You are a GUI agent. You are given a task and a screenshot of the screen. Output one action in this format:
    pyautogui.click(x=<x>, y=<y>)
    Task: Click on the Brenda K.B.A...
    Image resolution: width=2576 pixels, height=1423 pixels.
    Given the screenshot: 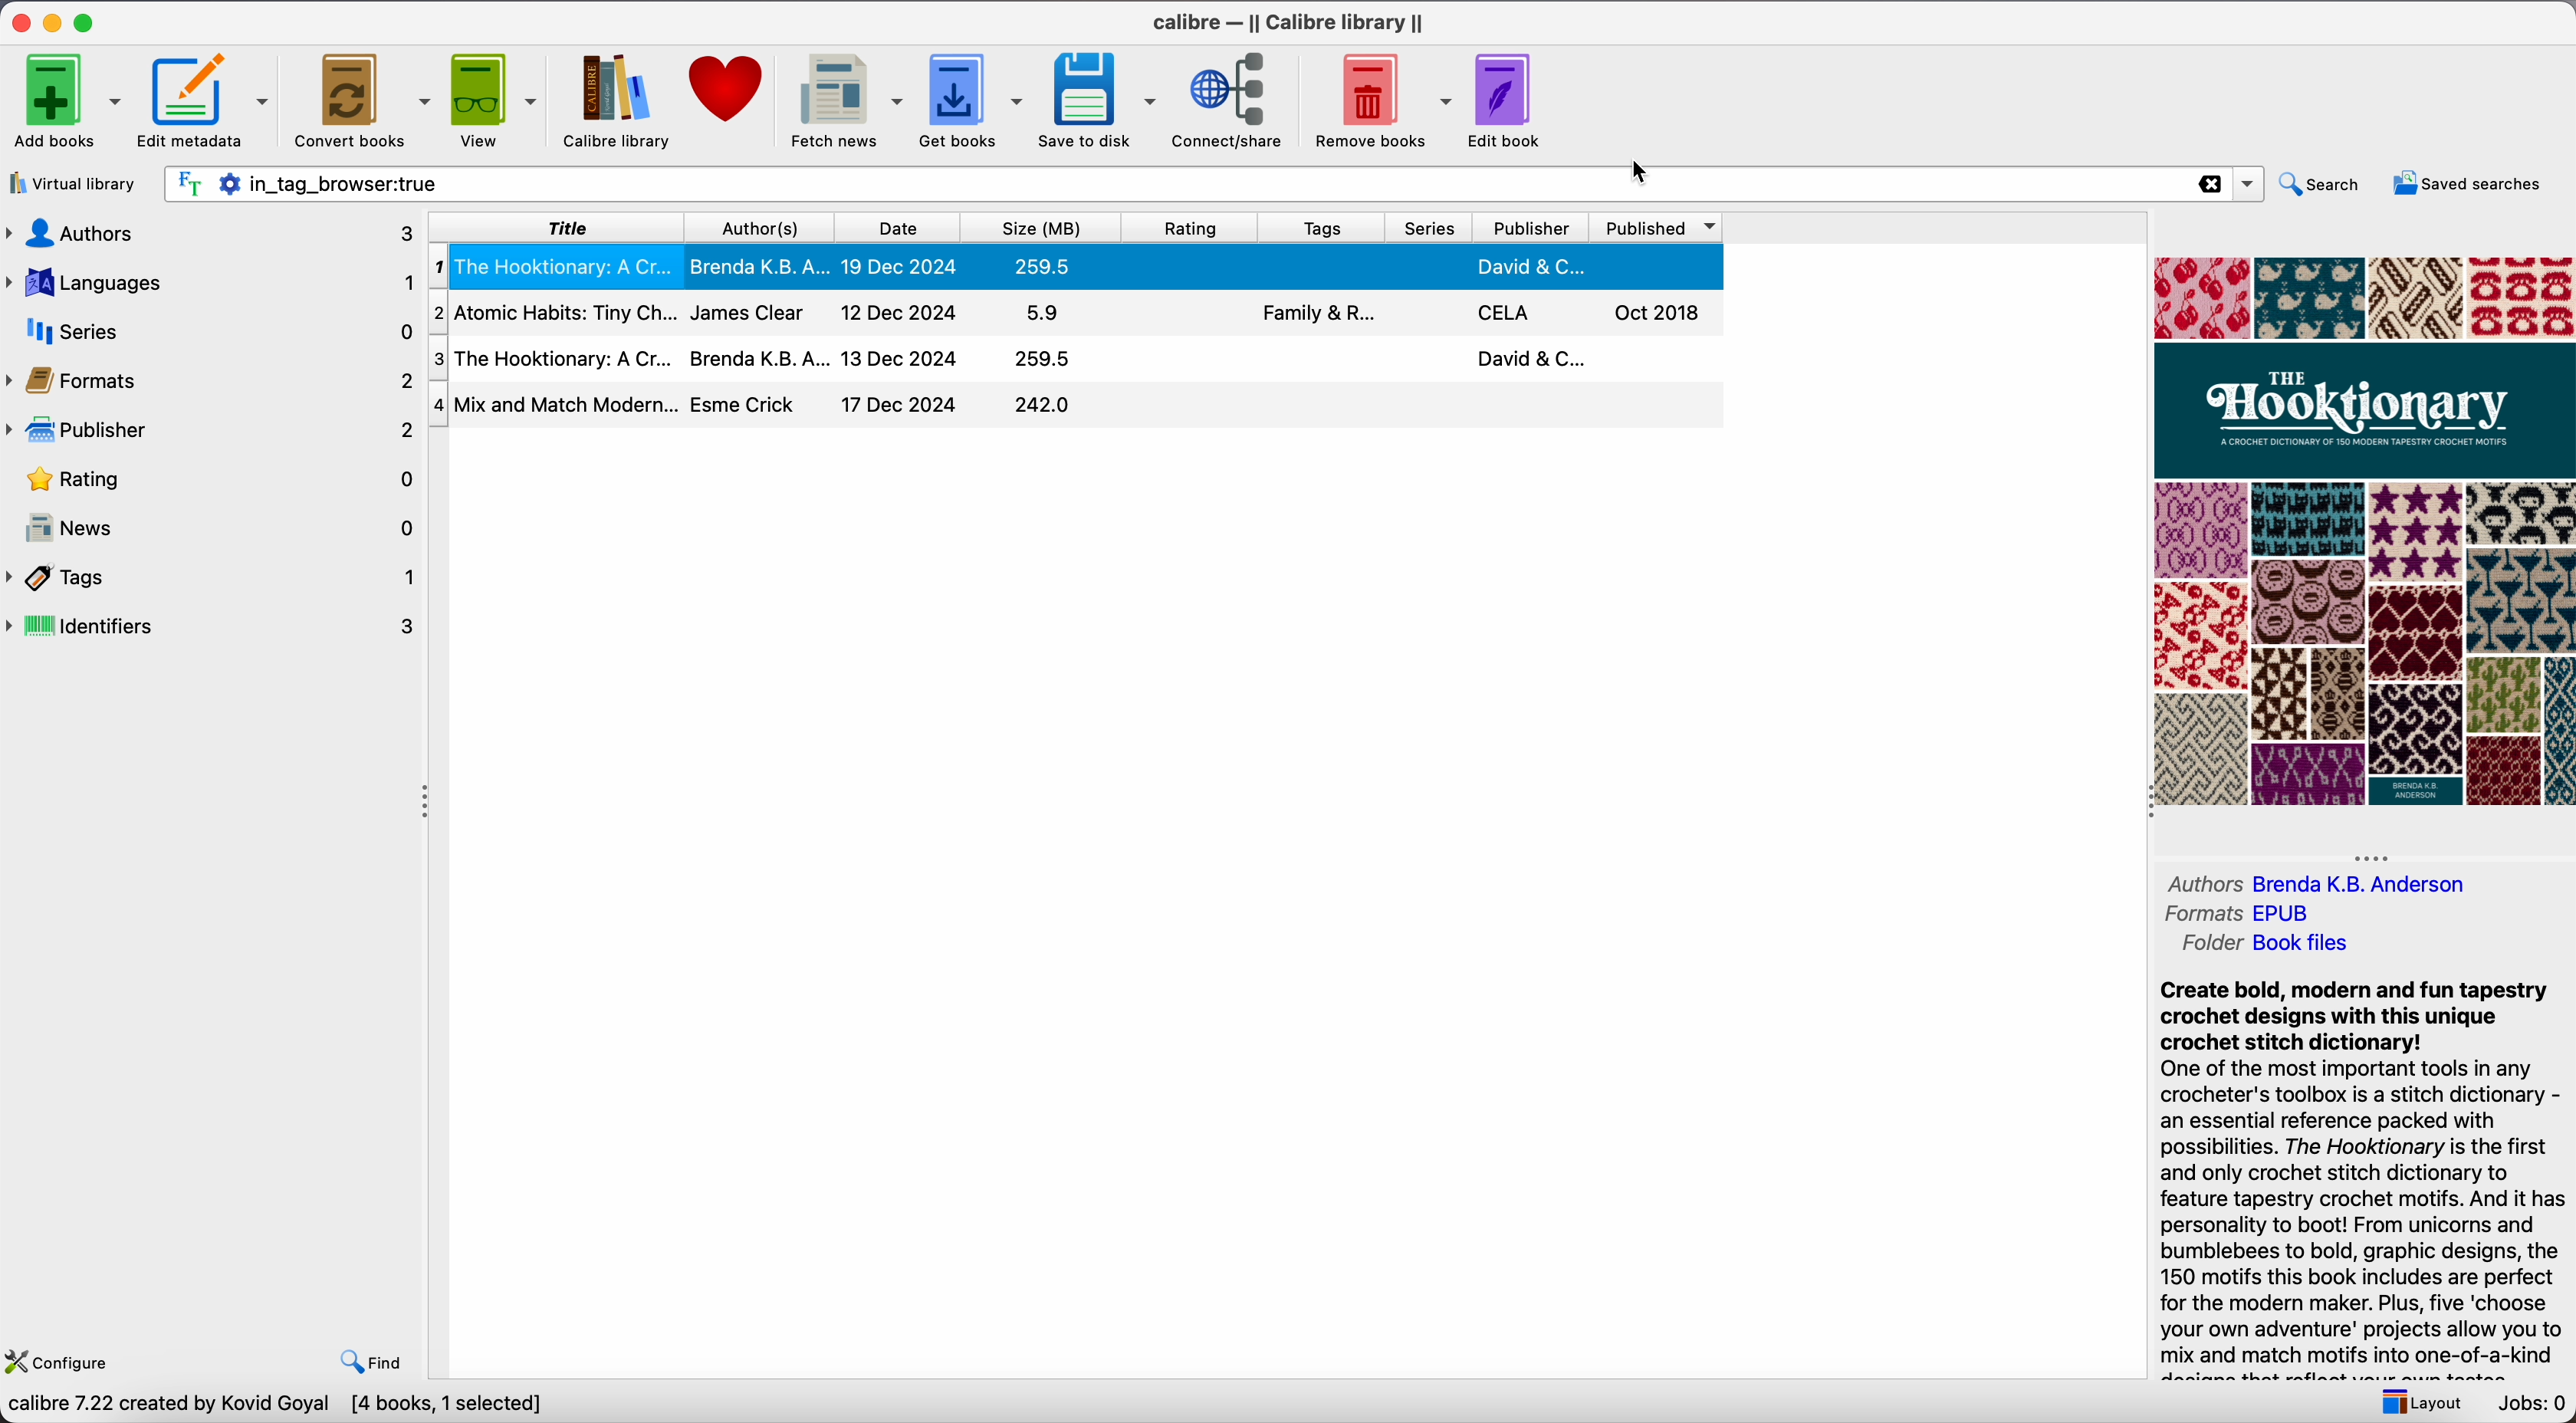 What is the action you would take?
    pyautogui.click(x=758, y=360)
    